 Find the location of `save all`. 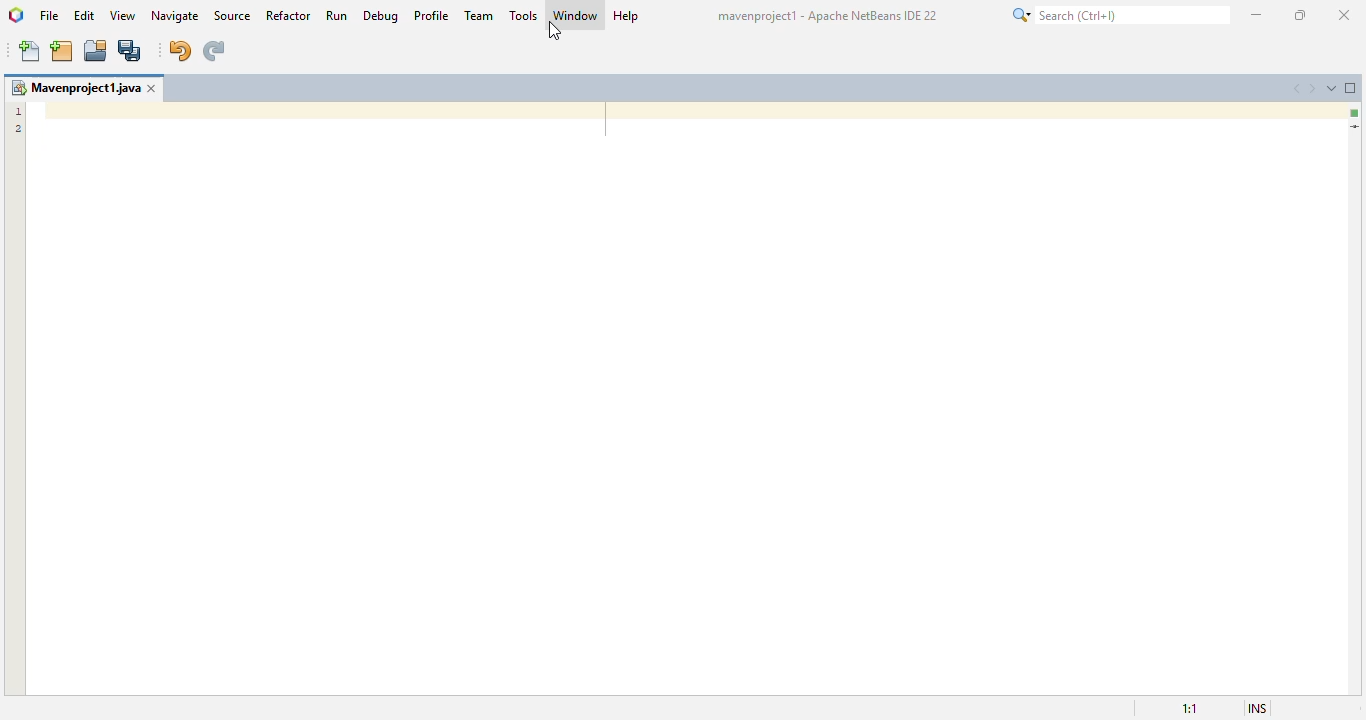

save all is located at coordinates (130, 52).